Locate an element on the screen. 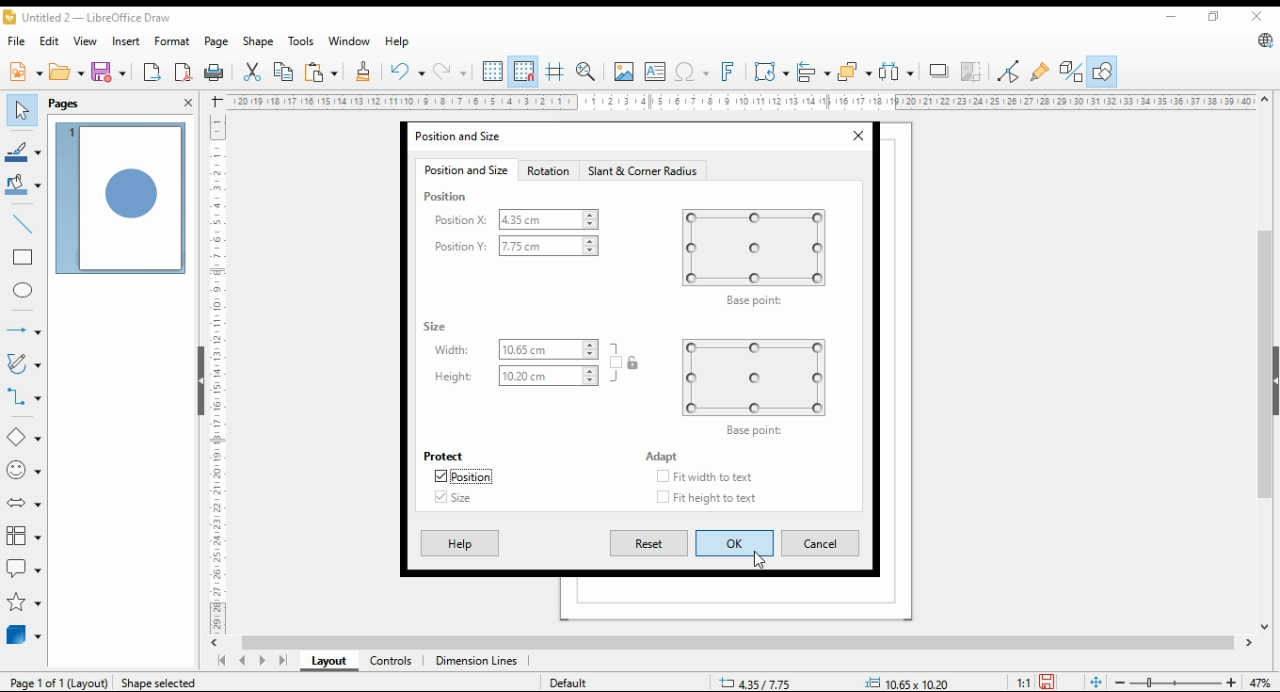  9.98/12.79 is located at coordinates (759, 684).